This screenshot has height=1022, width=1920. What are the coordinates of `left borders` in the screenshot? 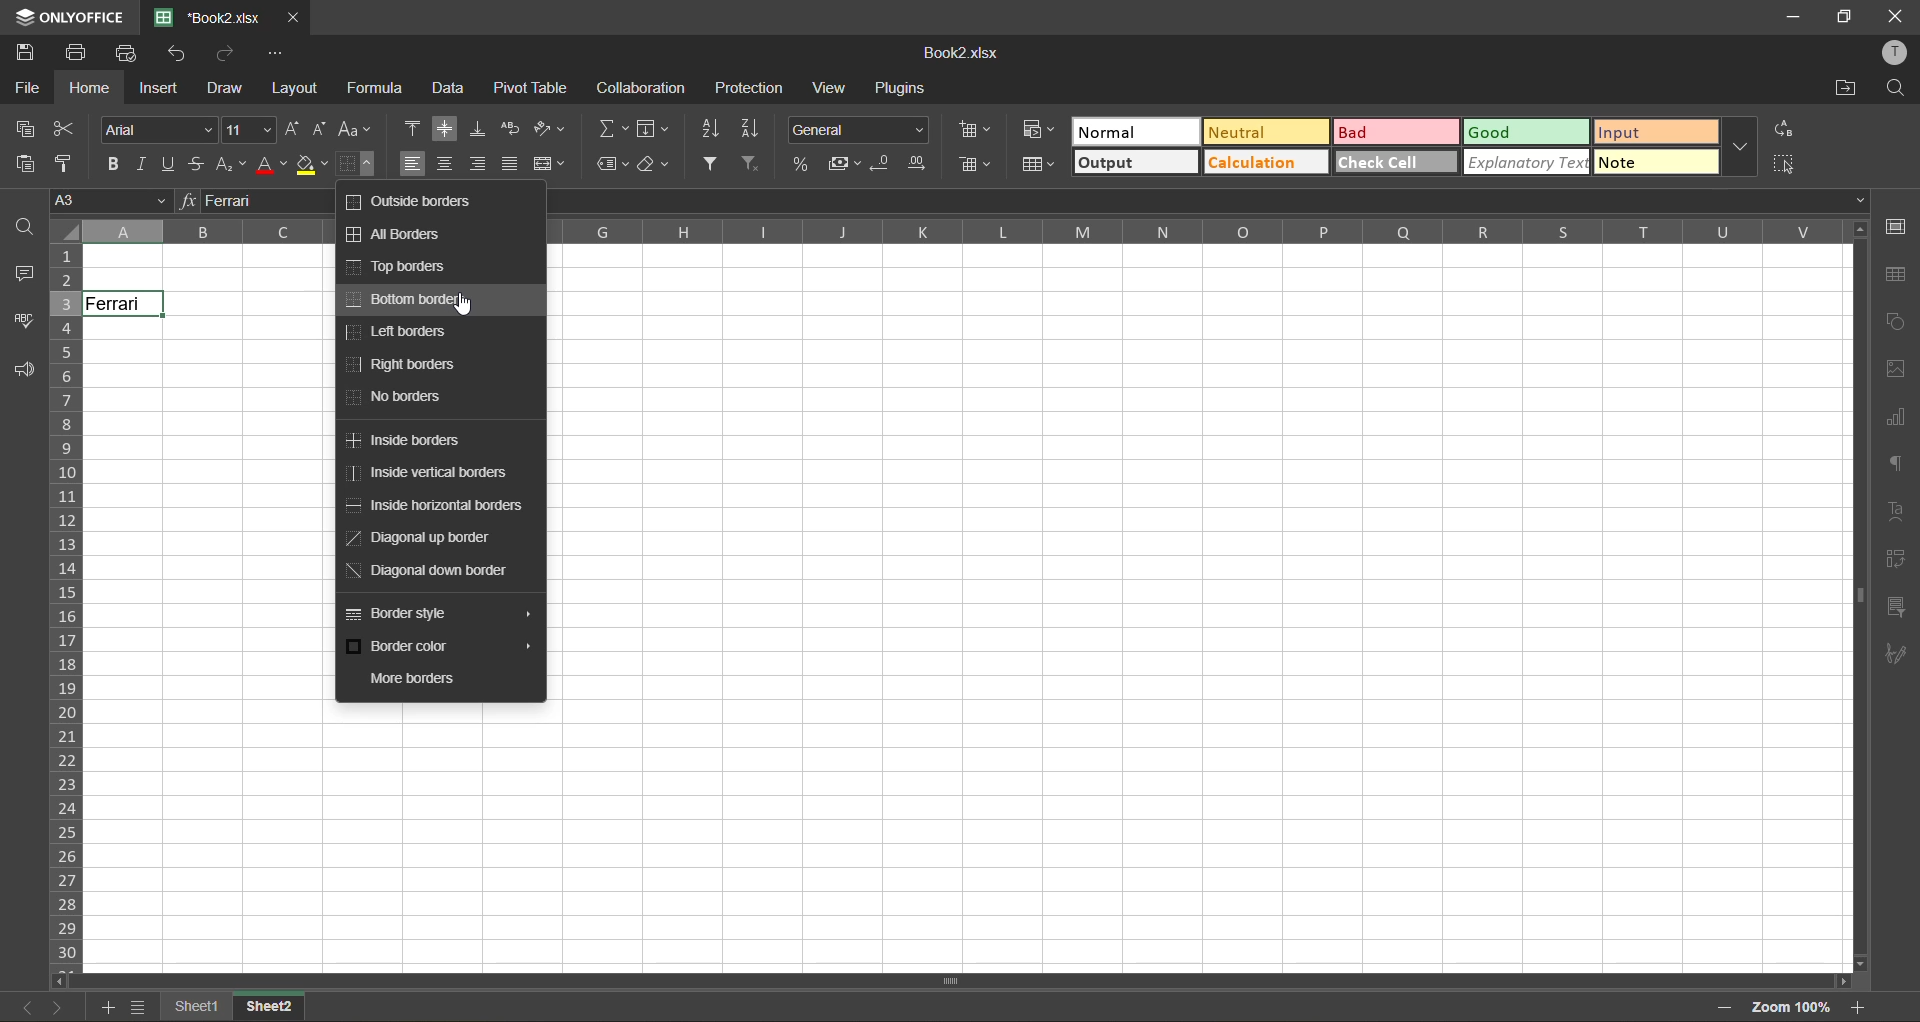 It's located at (402, 332).